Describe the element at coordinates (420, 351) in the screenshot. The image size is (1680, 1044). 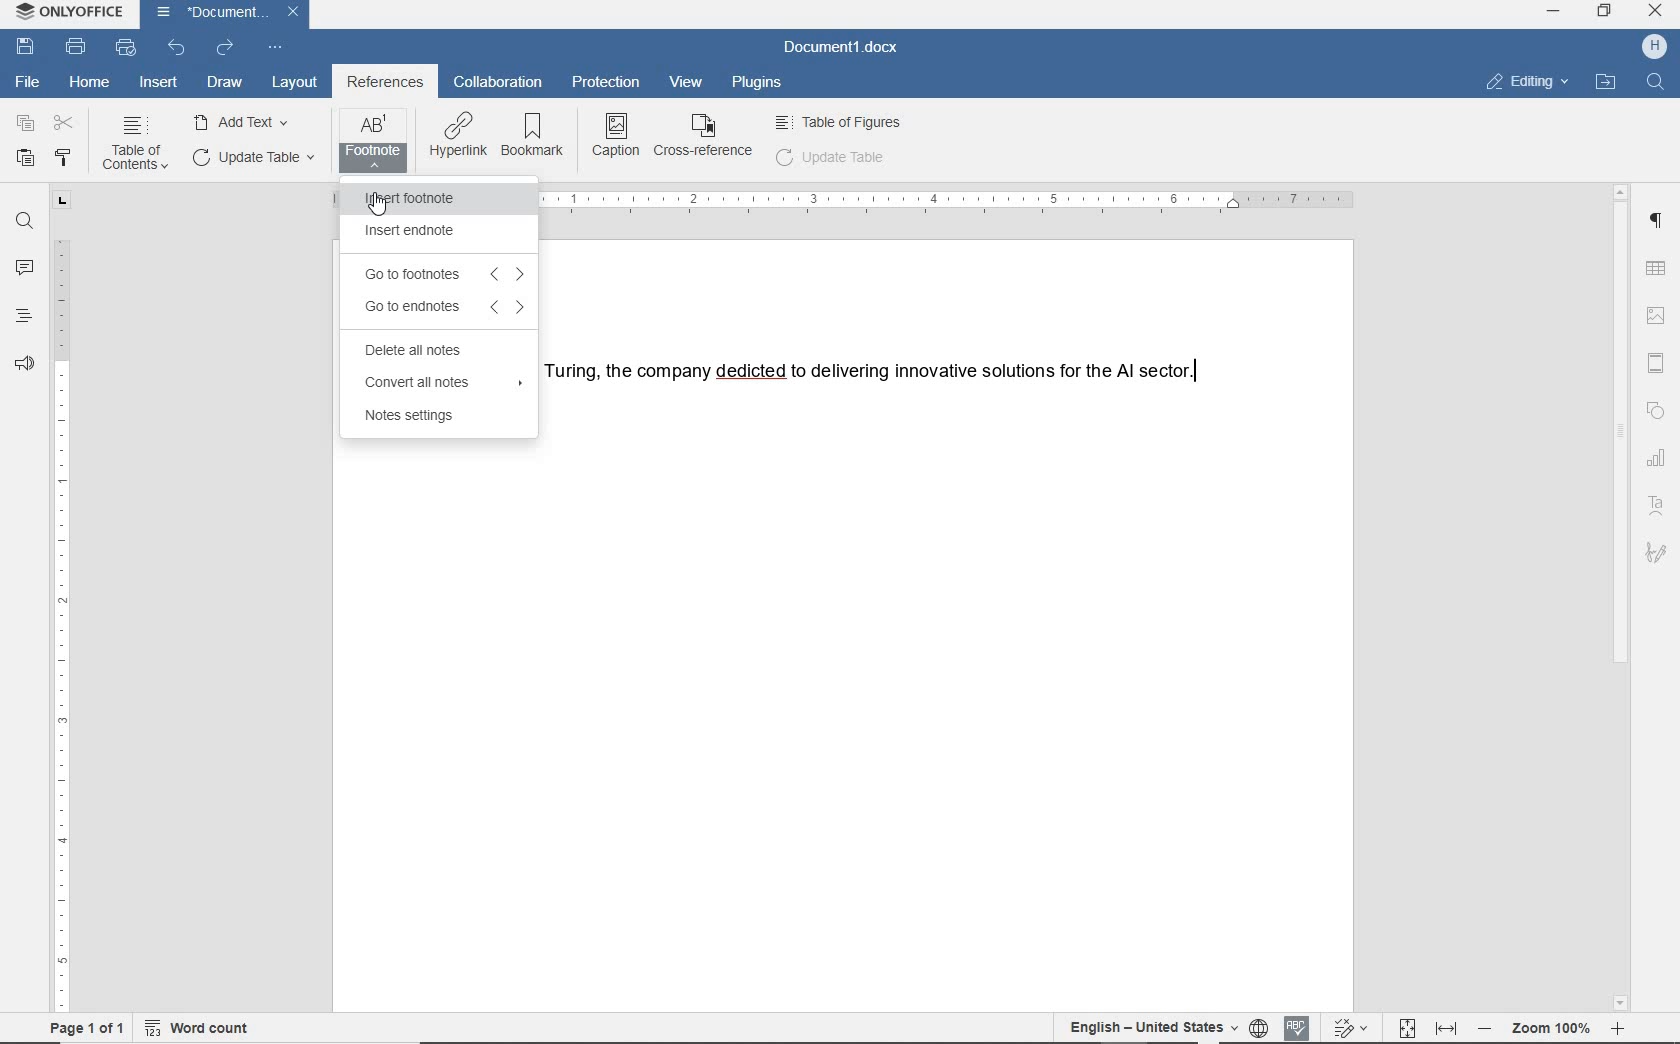
I see `delete all notes` at that location.